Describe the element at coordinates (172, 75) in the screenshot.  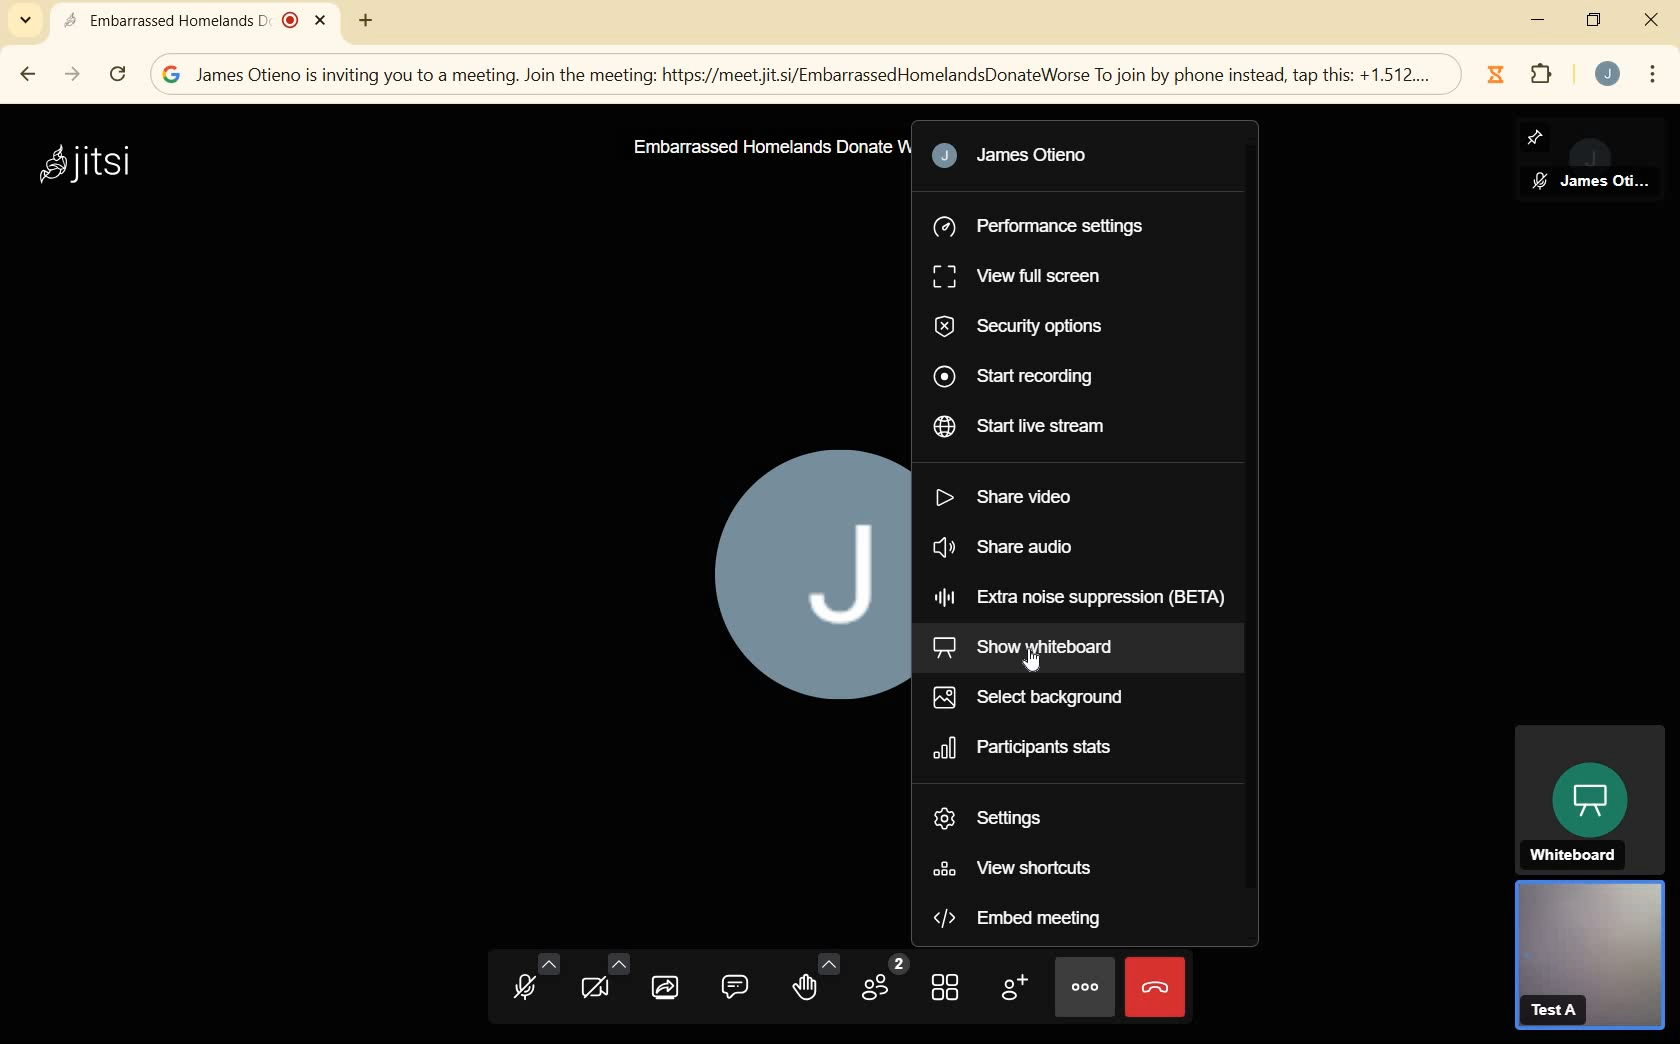
I see `google logo` at that location.